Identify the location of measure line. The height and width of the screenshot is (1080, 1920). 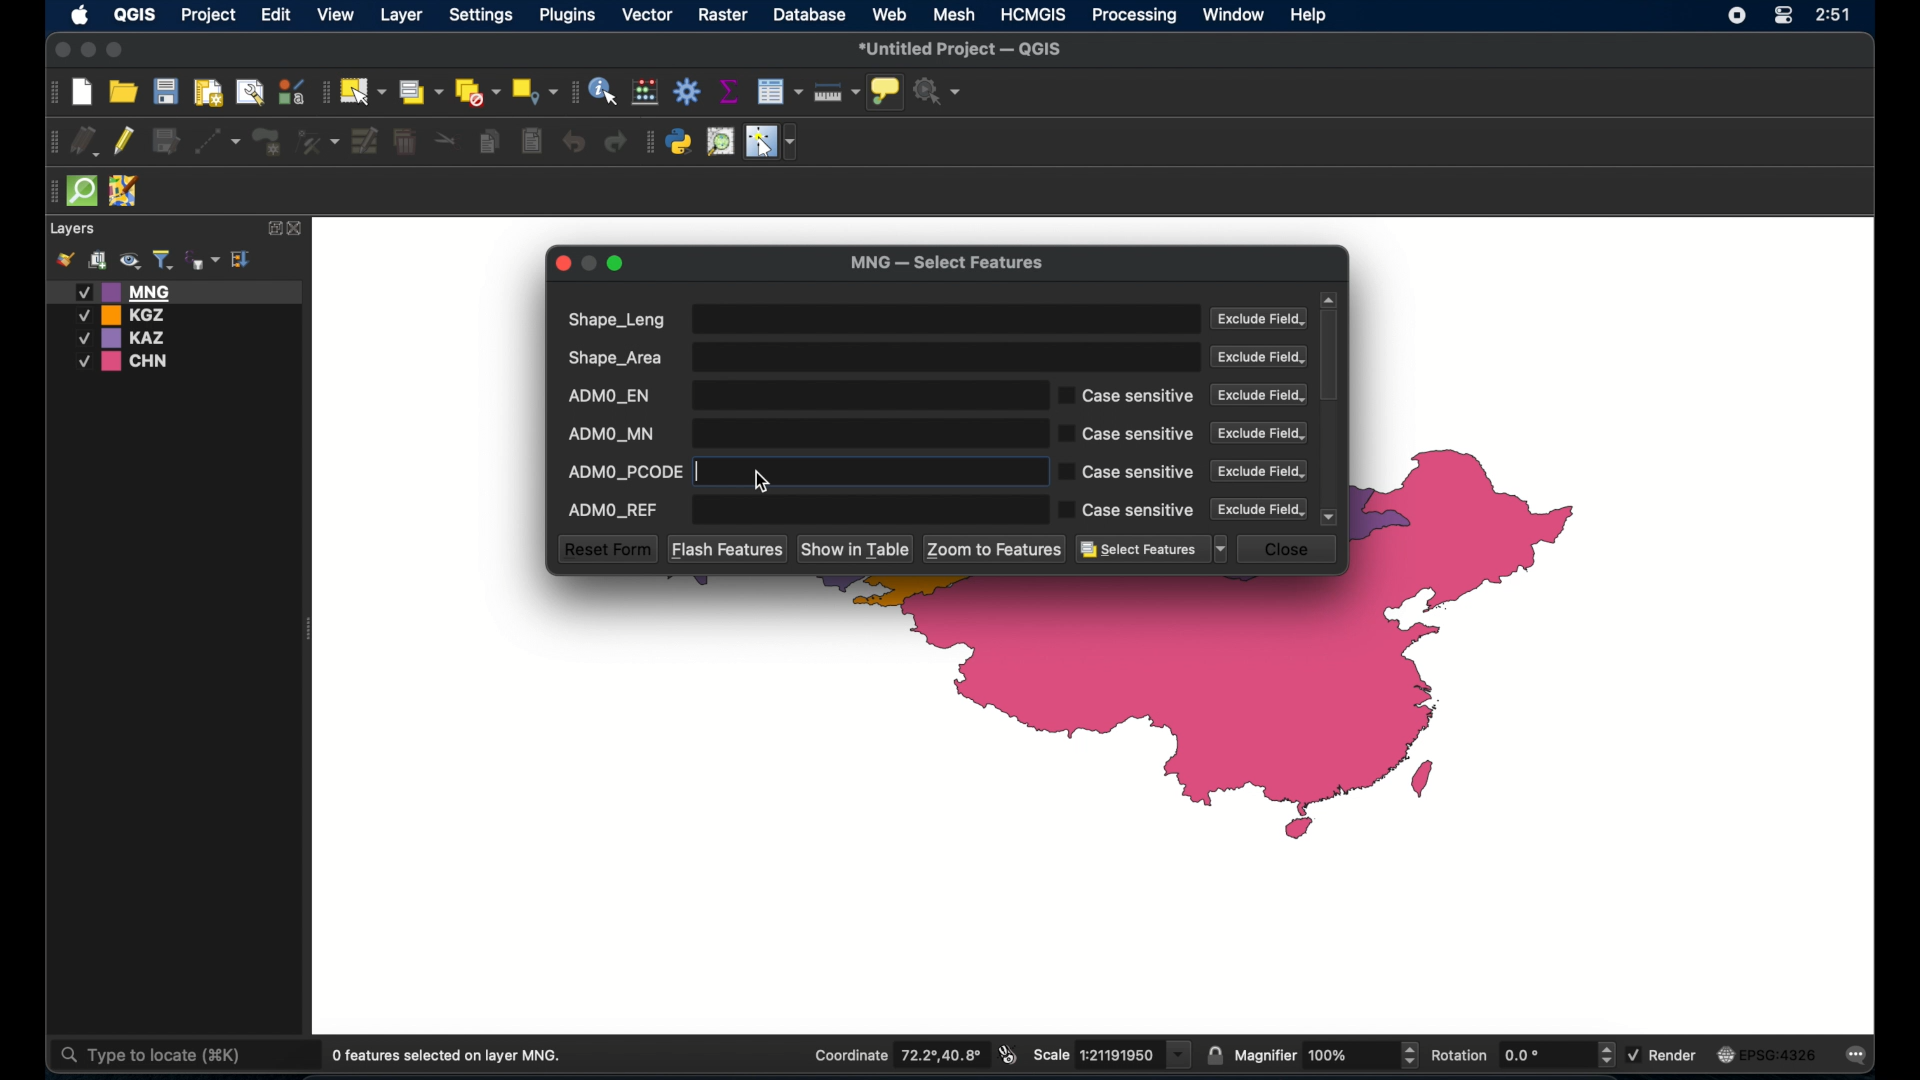
(837, 92).